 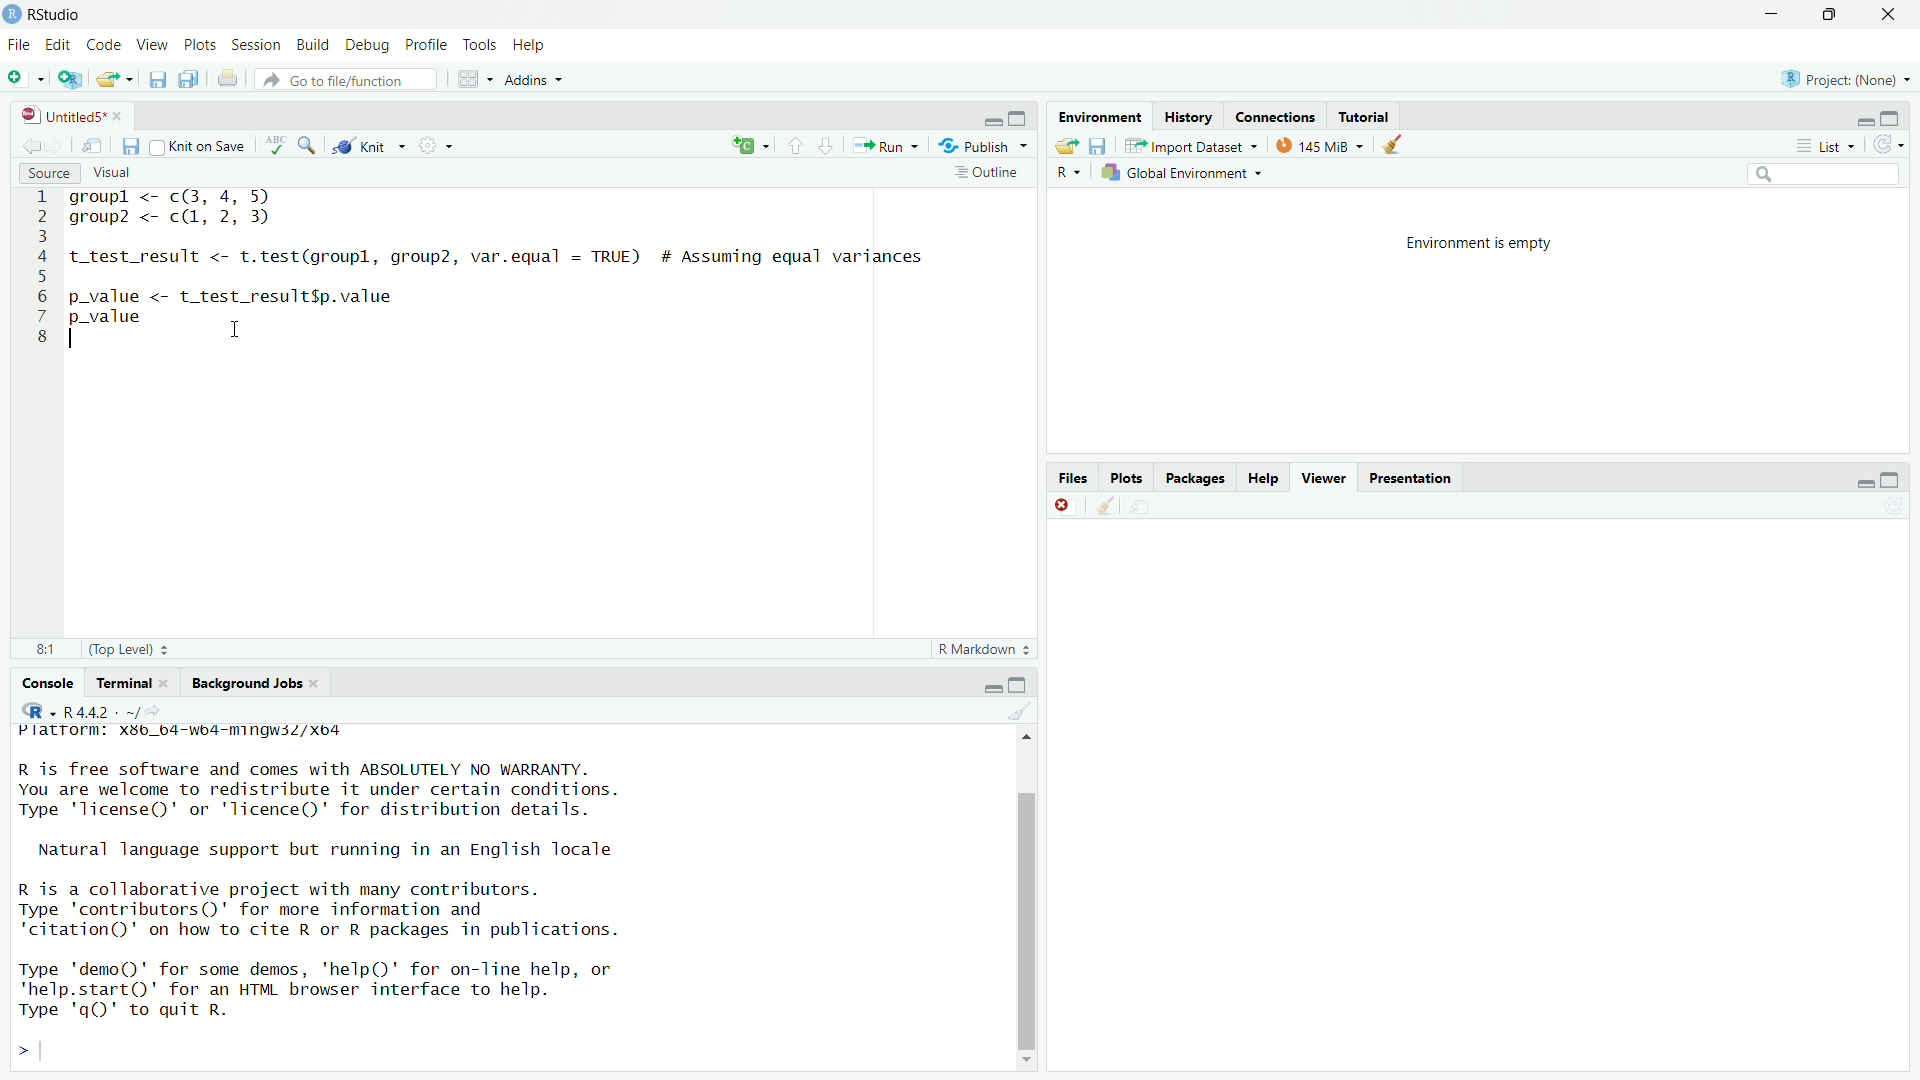 What do you see at coordinates (92, 144) in the screenshot?
I see `show in new window` at bounding box center [92, 144].